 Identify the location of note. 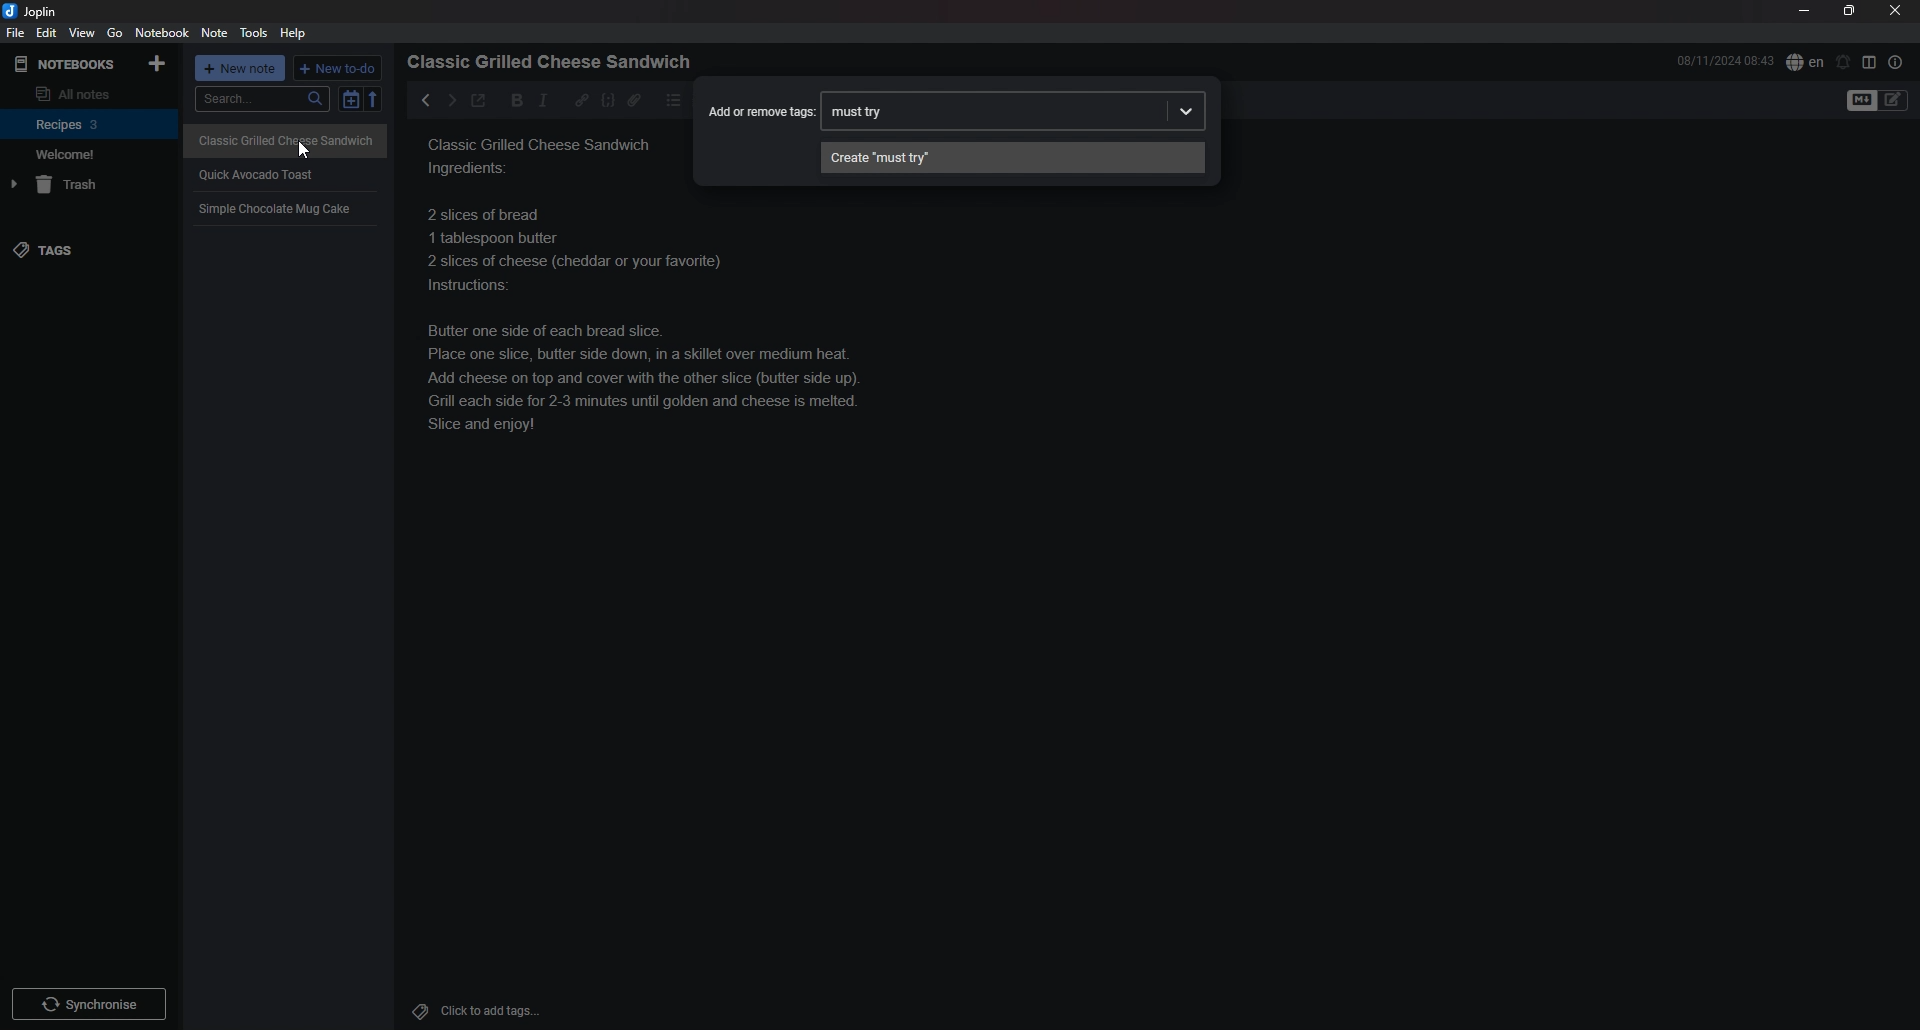
(213, 33).